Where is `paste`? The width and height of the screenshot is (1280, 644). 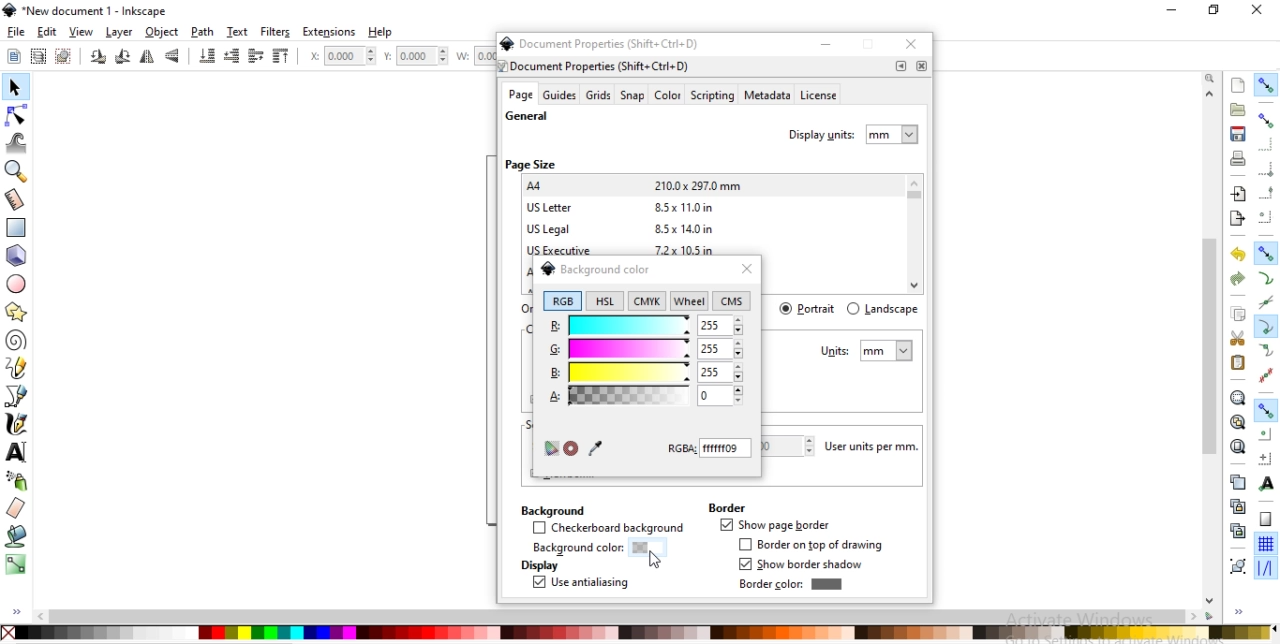
paste is located at coordinates (1238, 363).